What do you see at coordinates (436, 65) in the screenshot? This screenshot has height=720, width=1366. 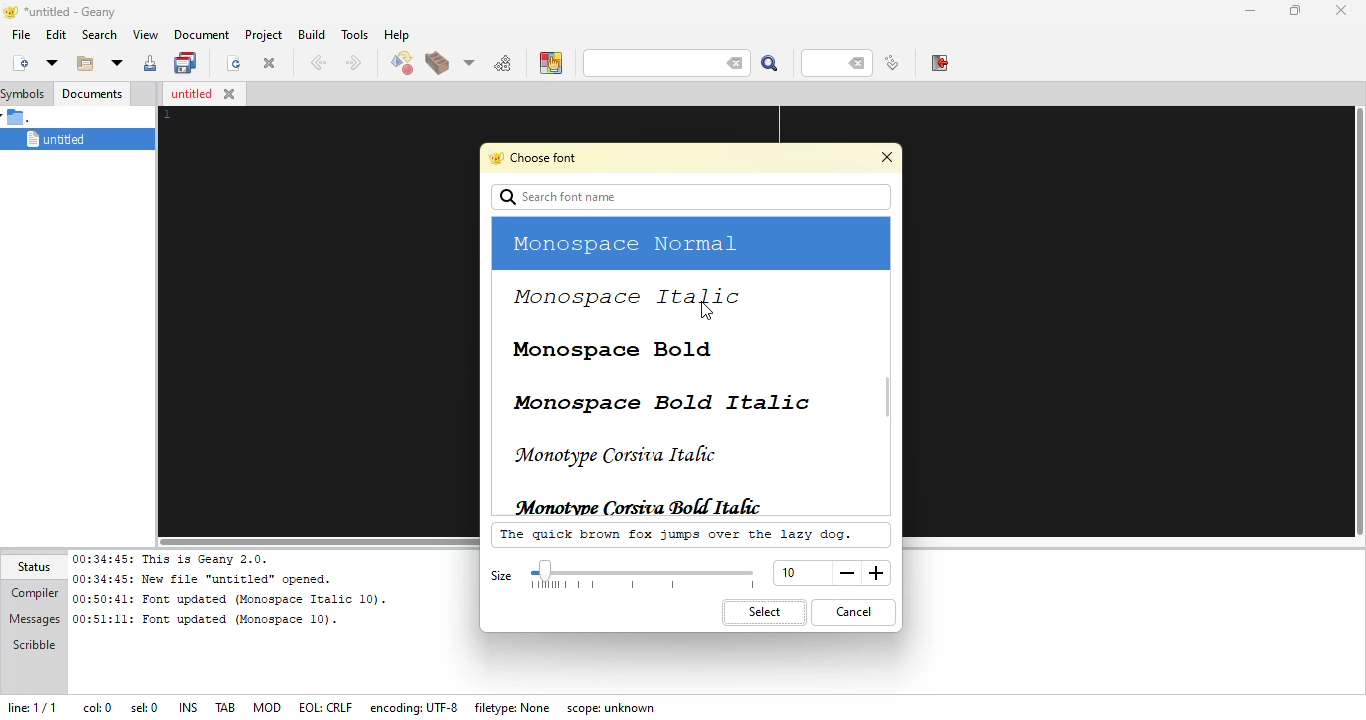 I see `build` at bounding box center [436, 65].